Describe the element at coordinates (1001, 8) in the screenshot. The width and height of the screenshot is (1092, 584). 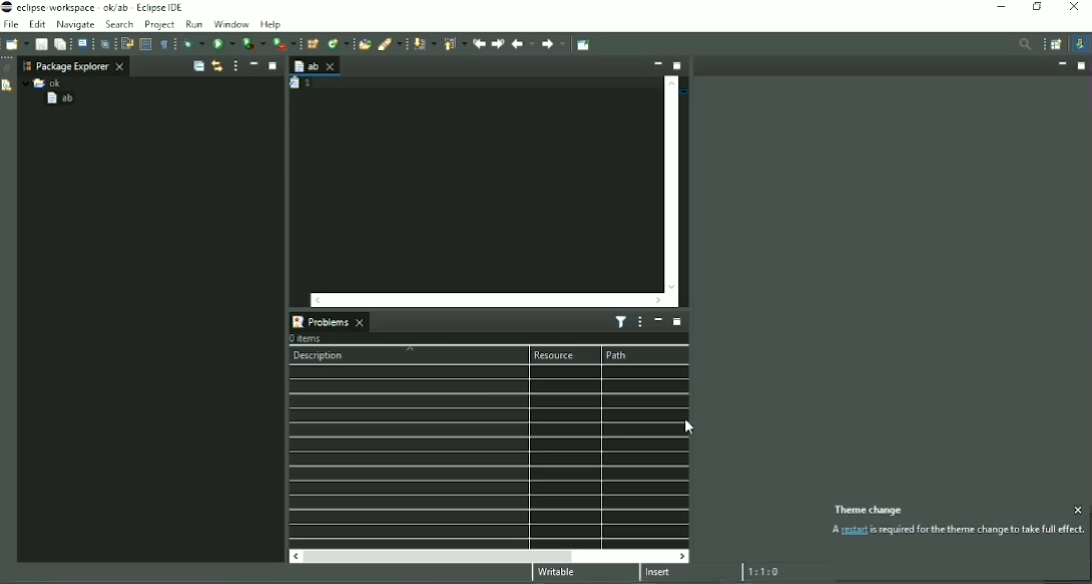
I see `Minimize` at that location.